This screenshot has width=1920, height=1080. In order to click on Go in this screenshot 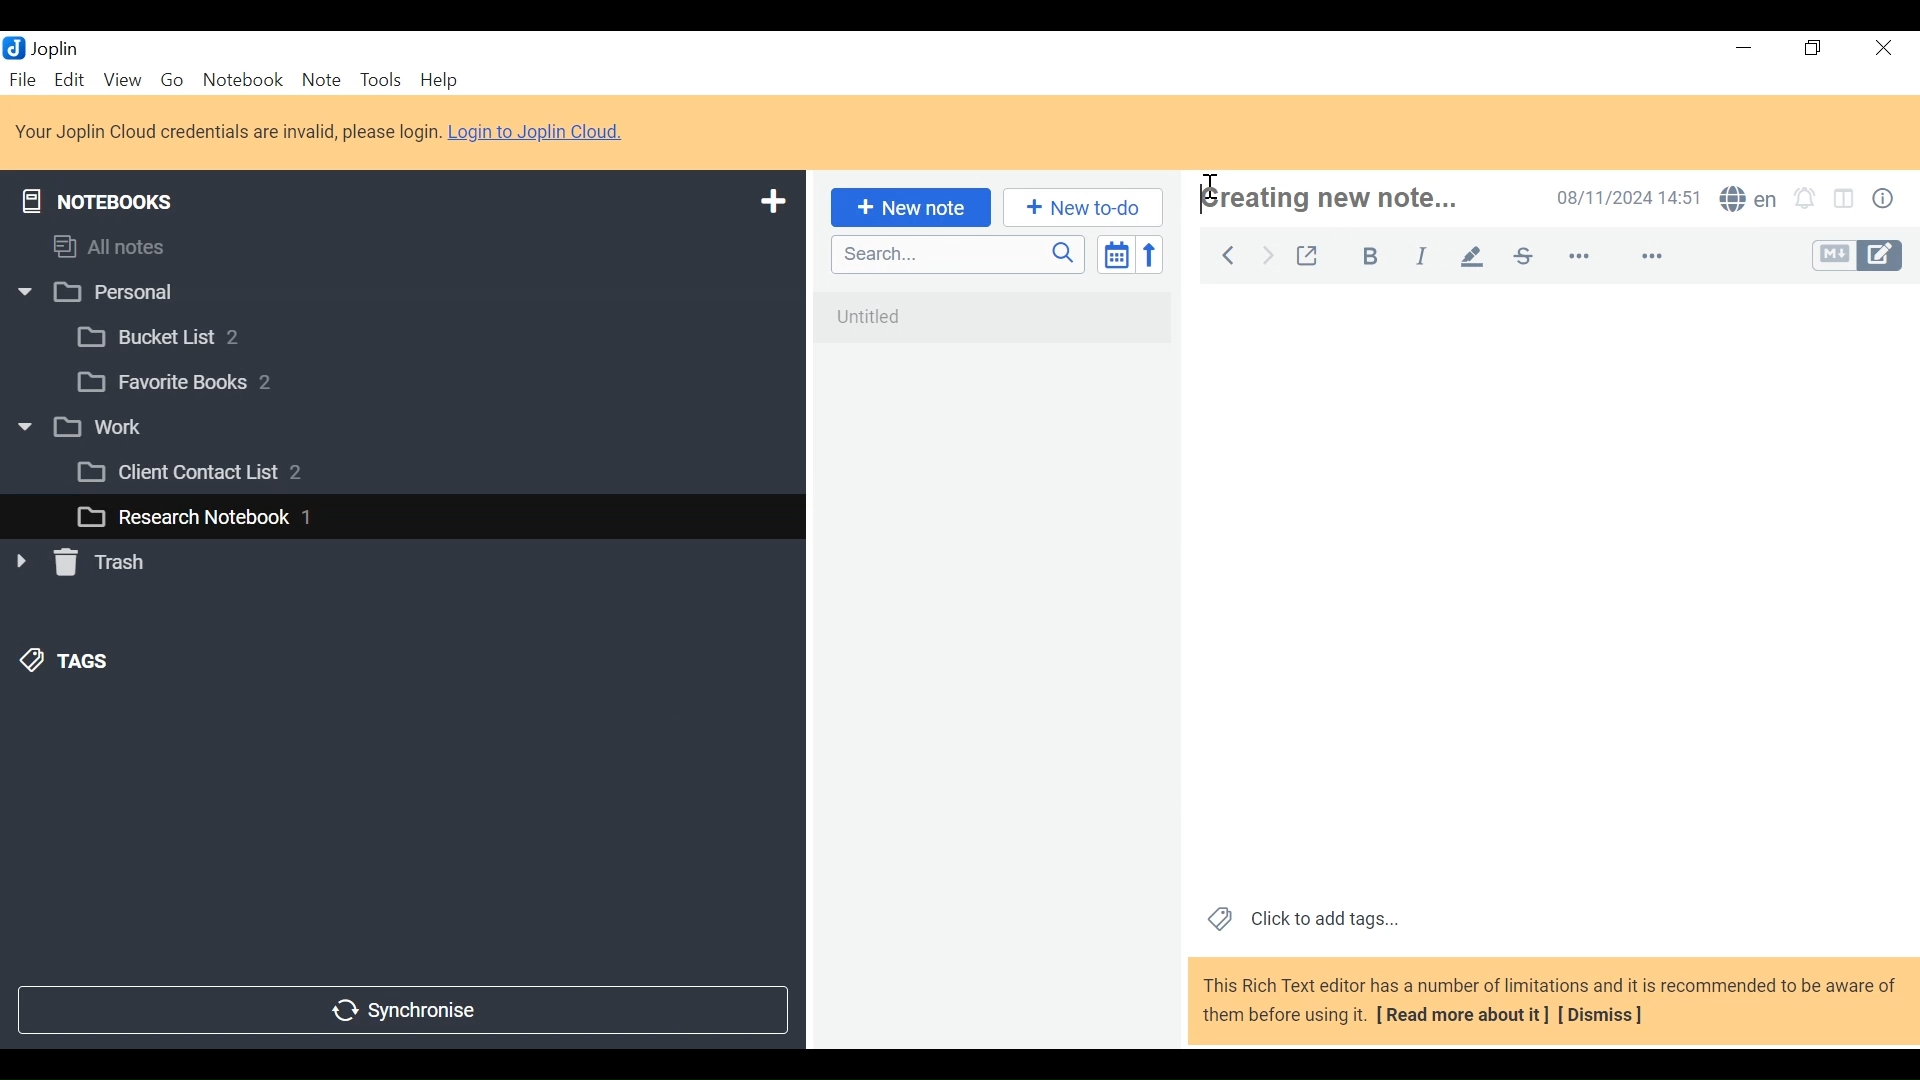, I will do `click(171, 78)`.